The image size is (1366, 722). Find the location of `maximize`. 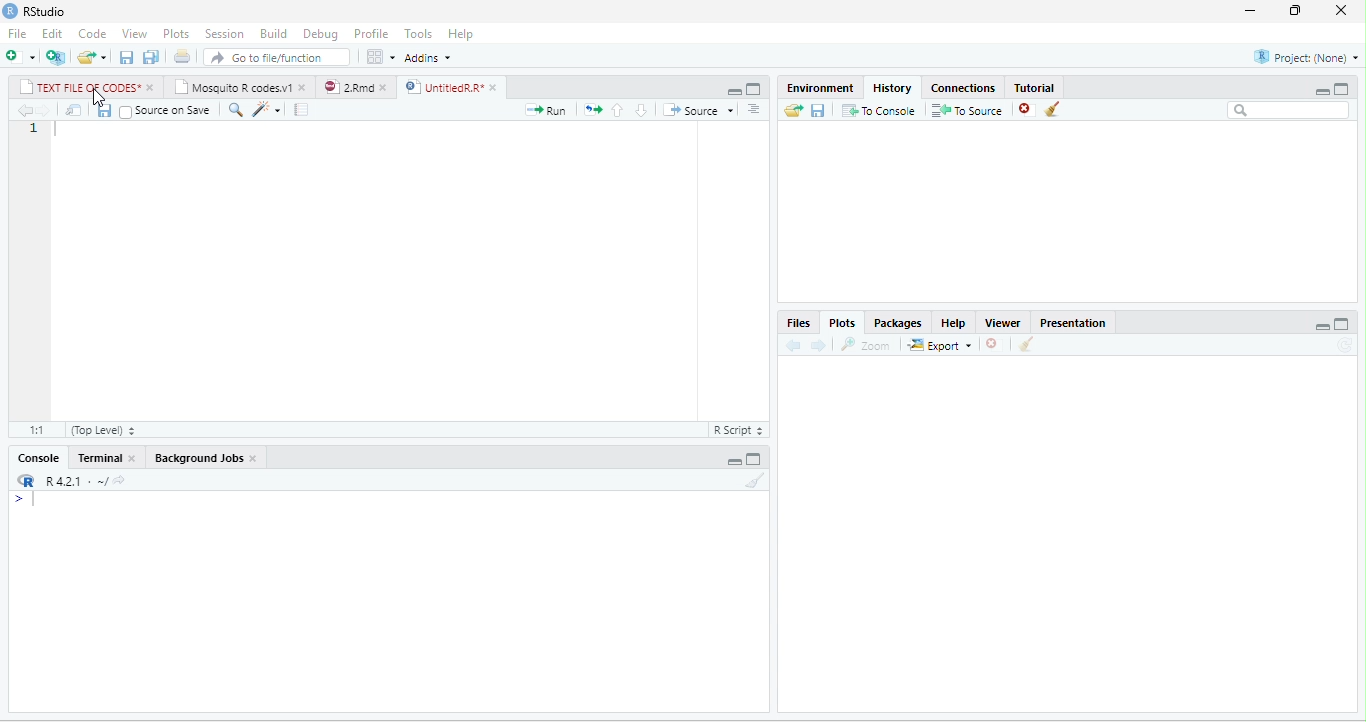

maximize is located at coordinates (1342, 89).